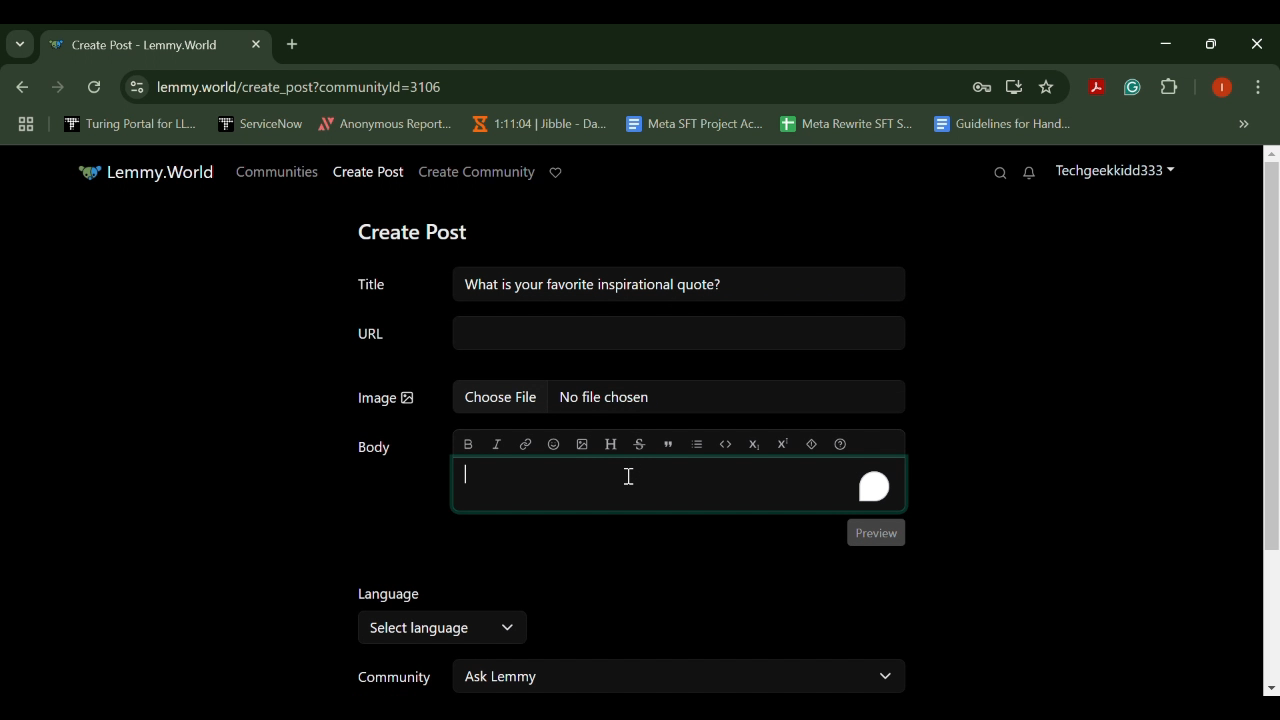 This screenshot has width=1280, height=720. Describe the element at coordinates (630, 400) in the screenshot. I see `Image: No file chosen` at that location.